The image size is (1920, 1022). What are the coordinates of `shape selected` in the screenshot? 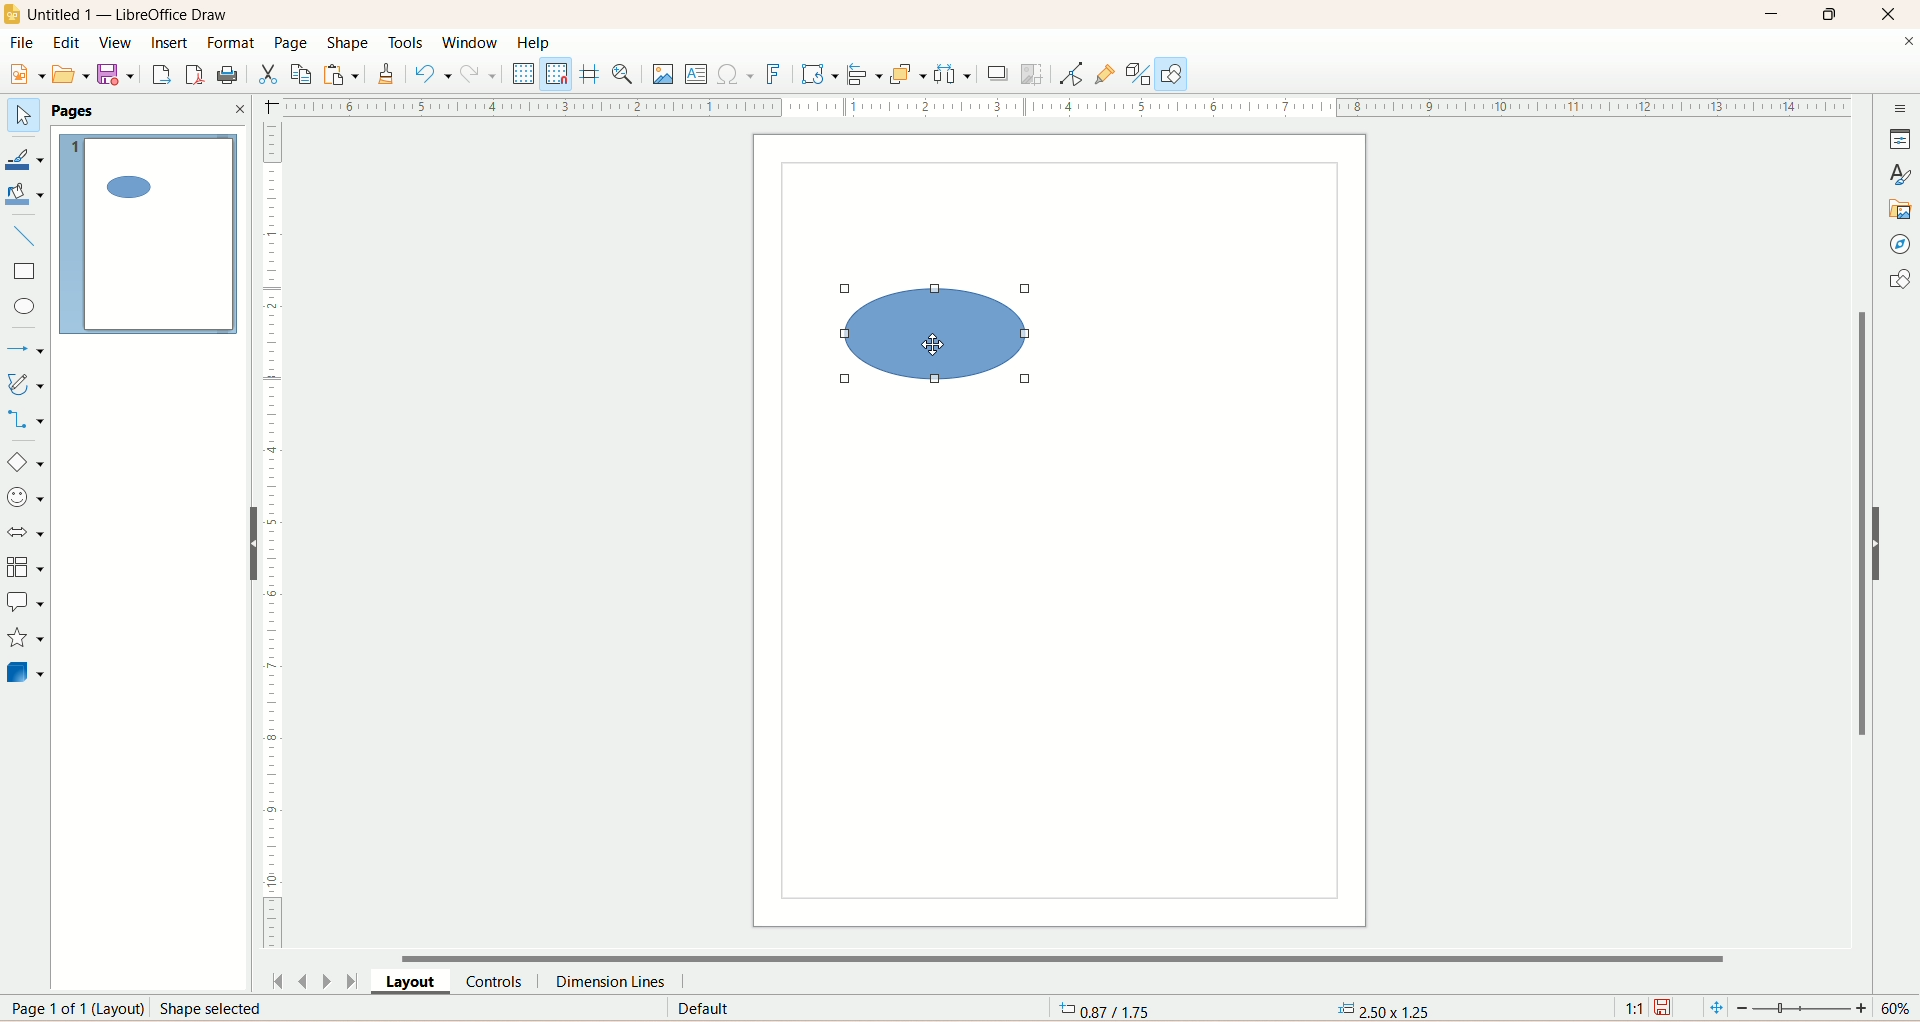 It's located at (937, 331).